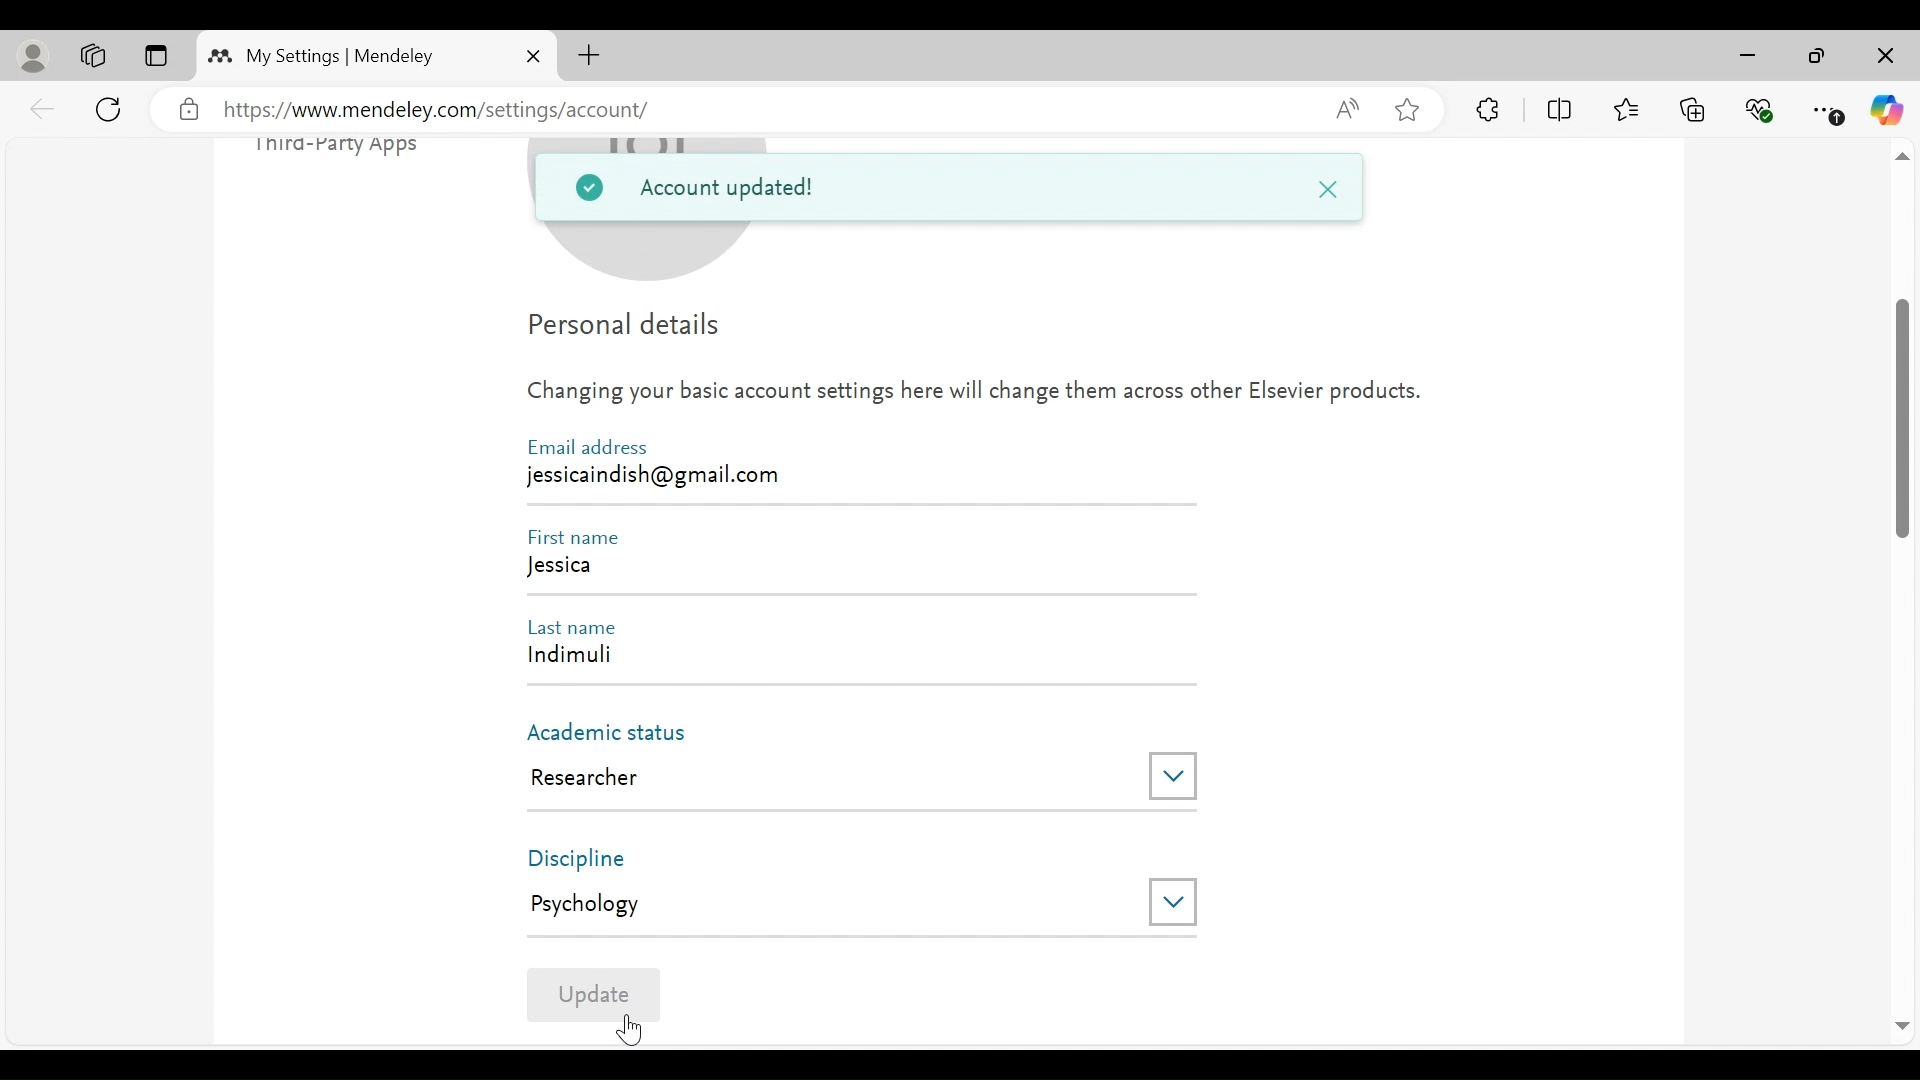 This screenshot has height=1080, width=1920. I want to click on Workspaces, so click(94, 56).